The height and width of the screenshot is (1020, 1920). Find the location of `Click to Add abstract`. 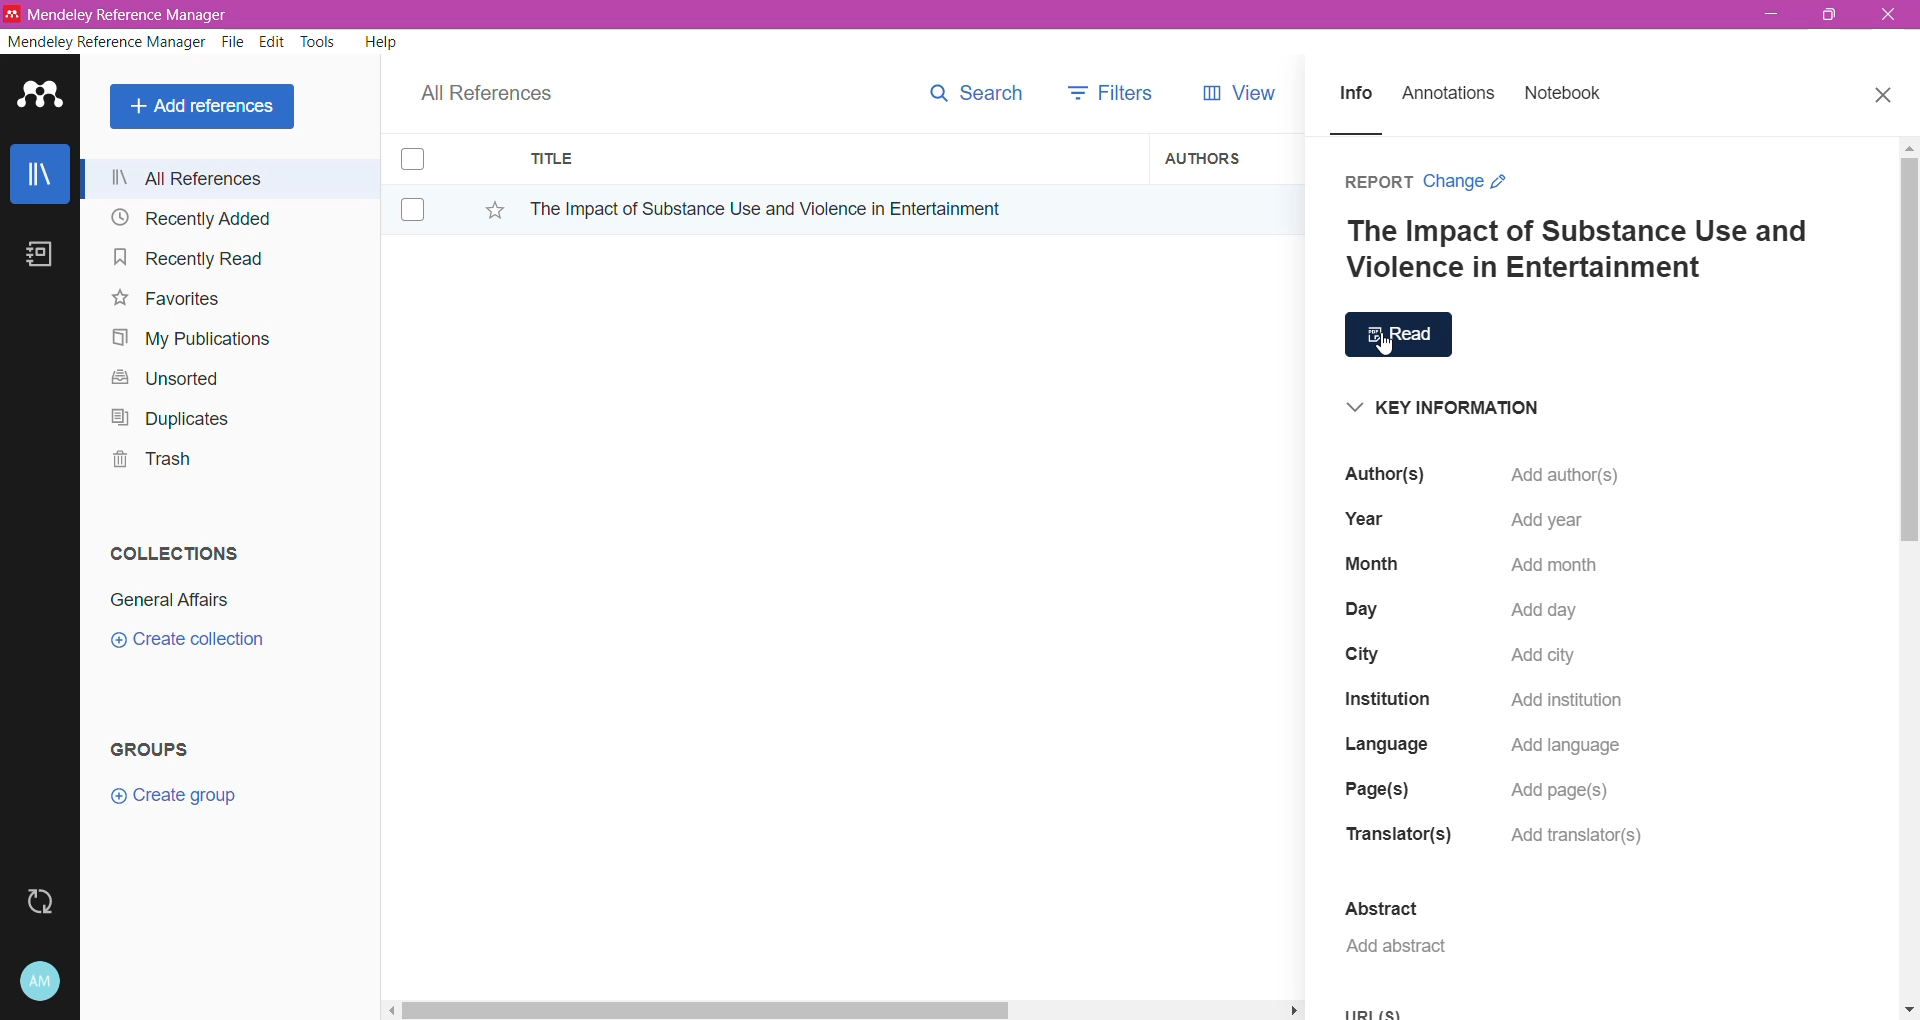

Click to Add abstract is located at coordinates (1404, 949).